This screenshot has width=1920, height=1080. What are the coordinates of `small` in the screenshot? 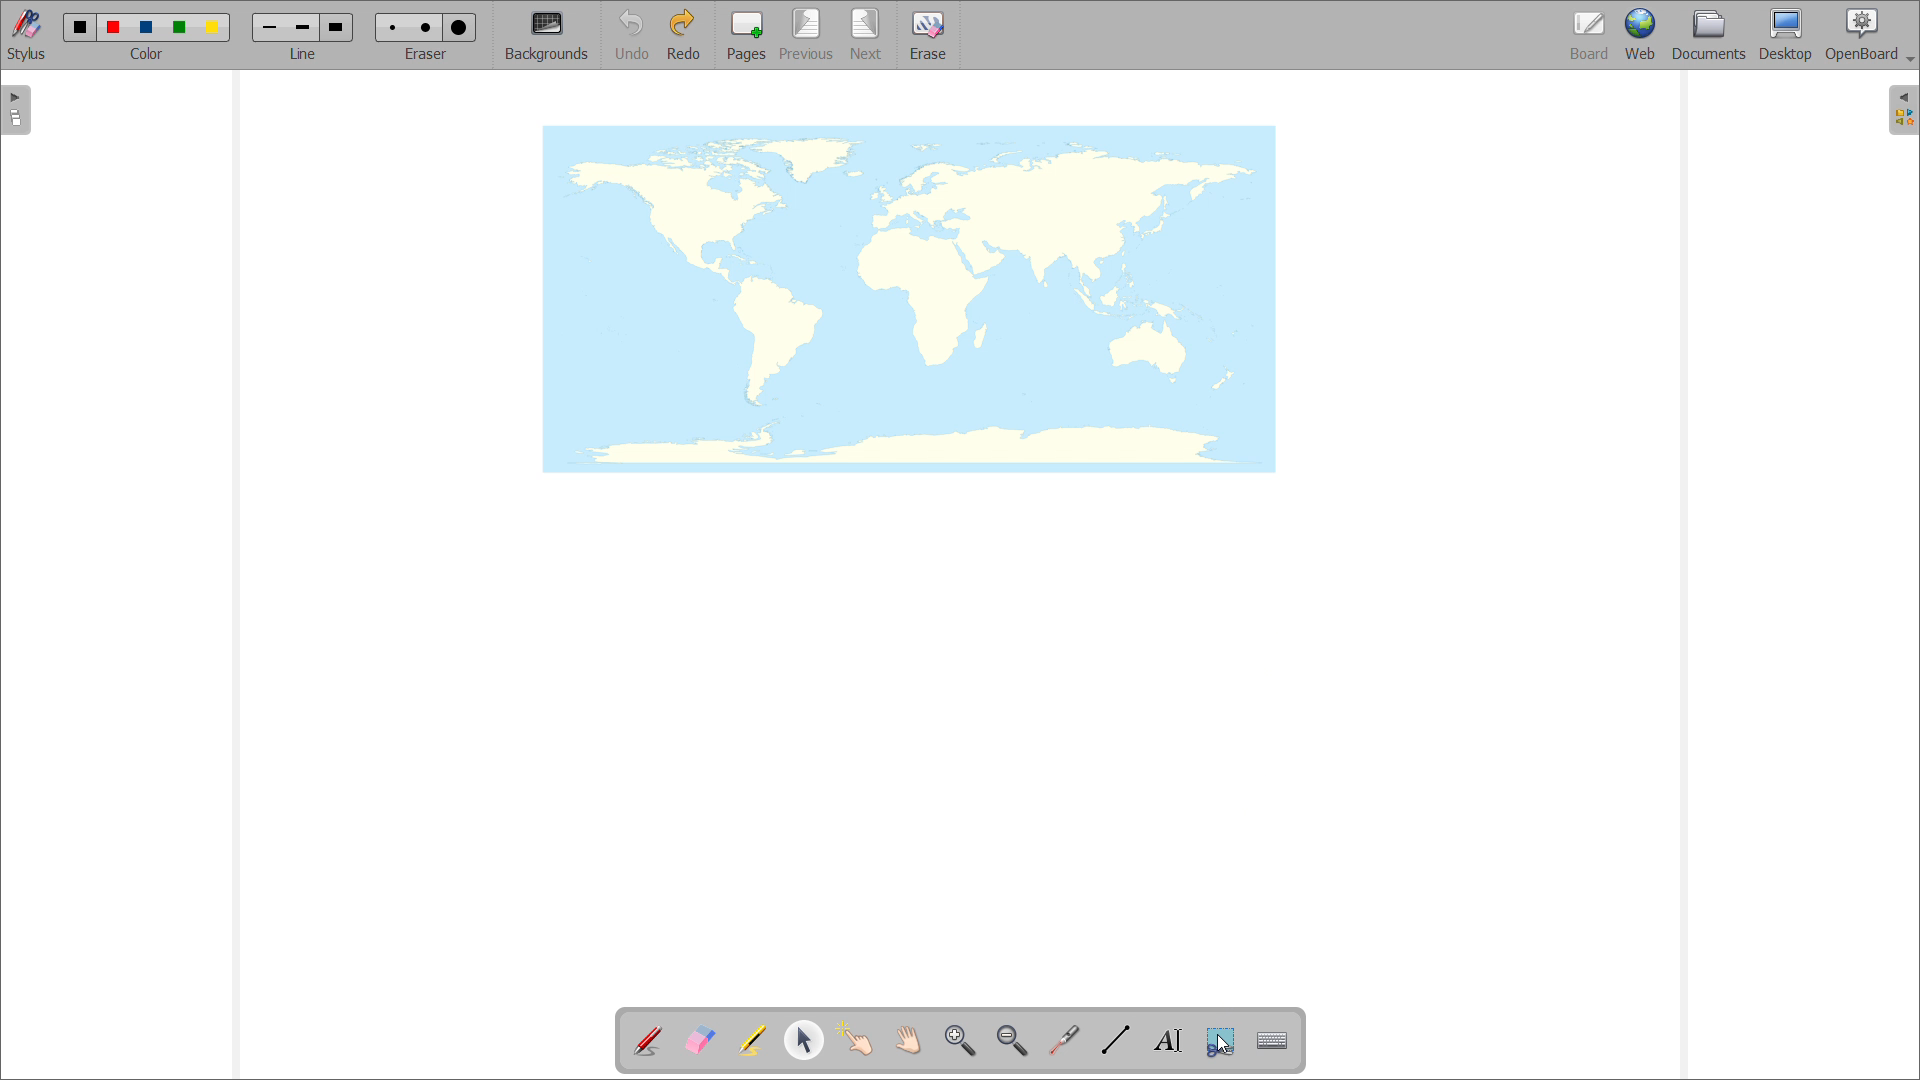 It's located at (270, 27).